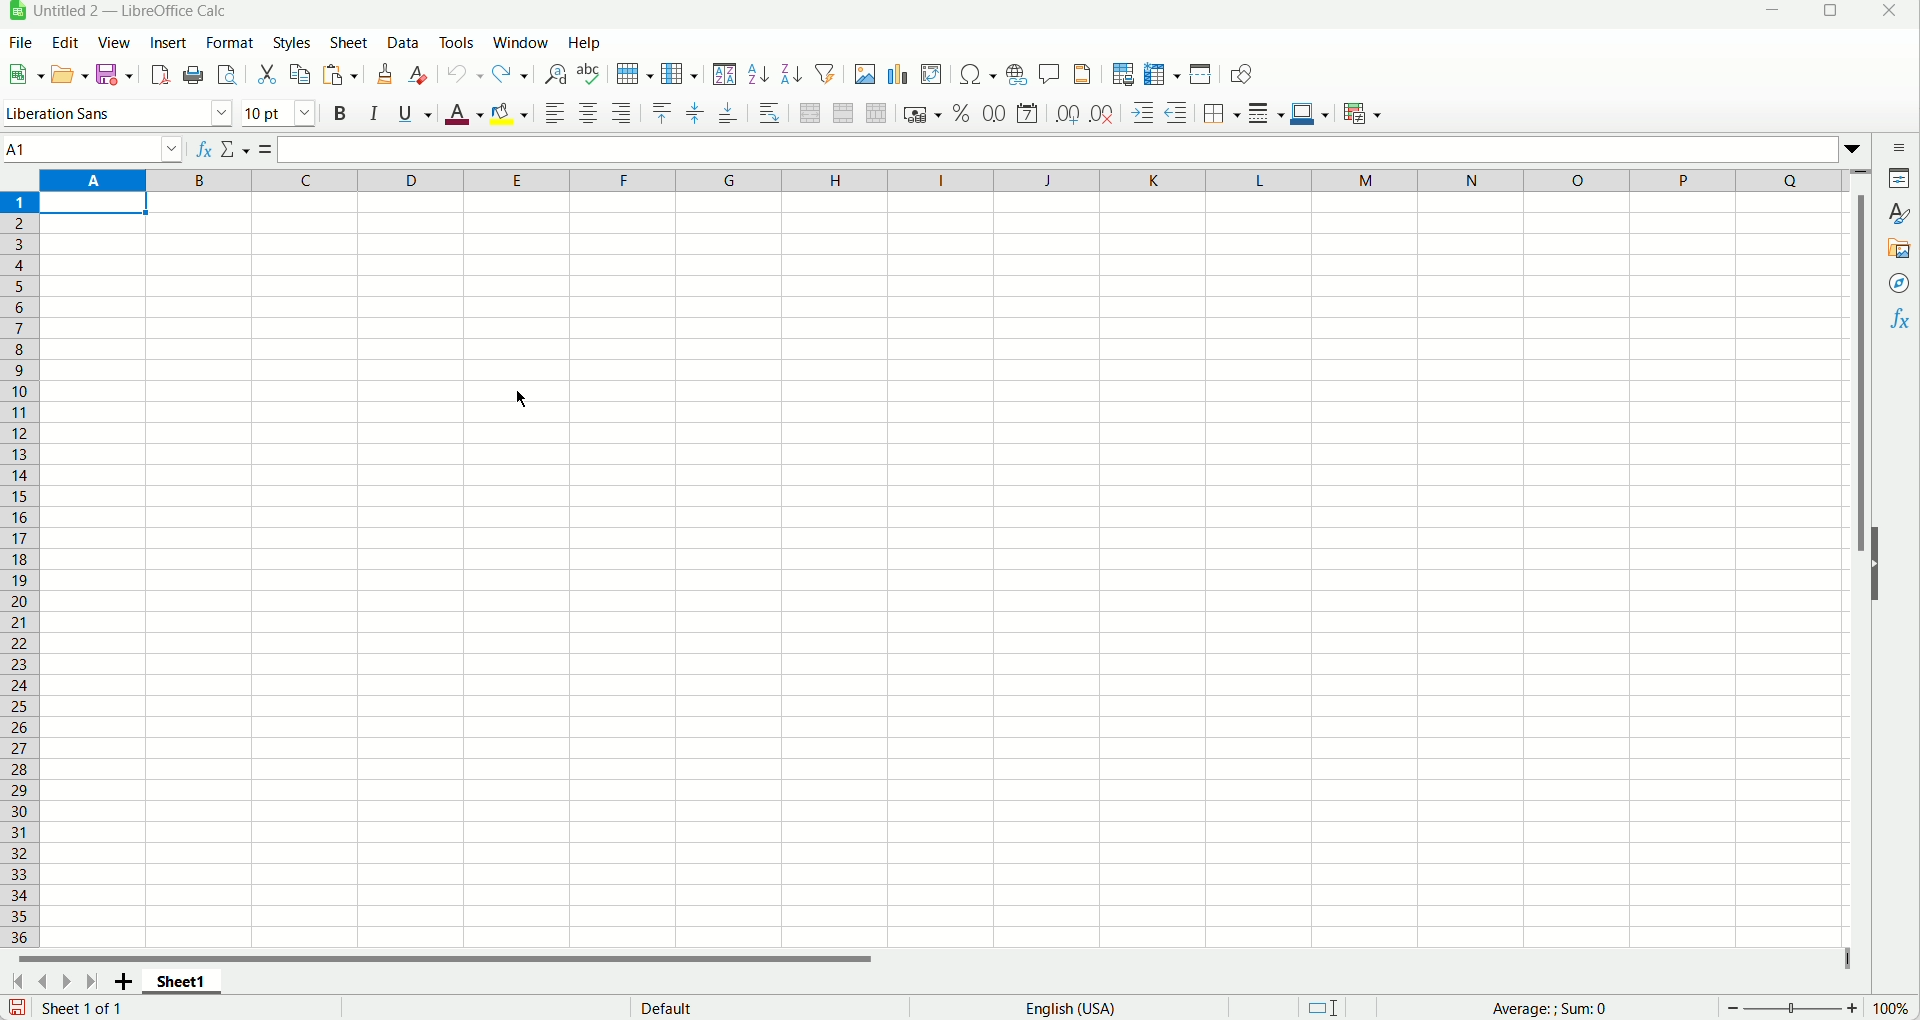  What do you see at coordinates (996, 110) in the screenshot?
I see `Format as number` at bounding box center [996, 110].